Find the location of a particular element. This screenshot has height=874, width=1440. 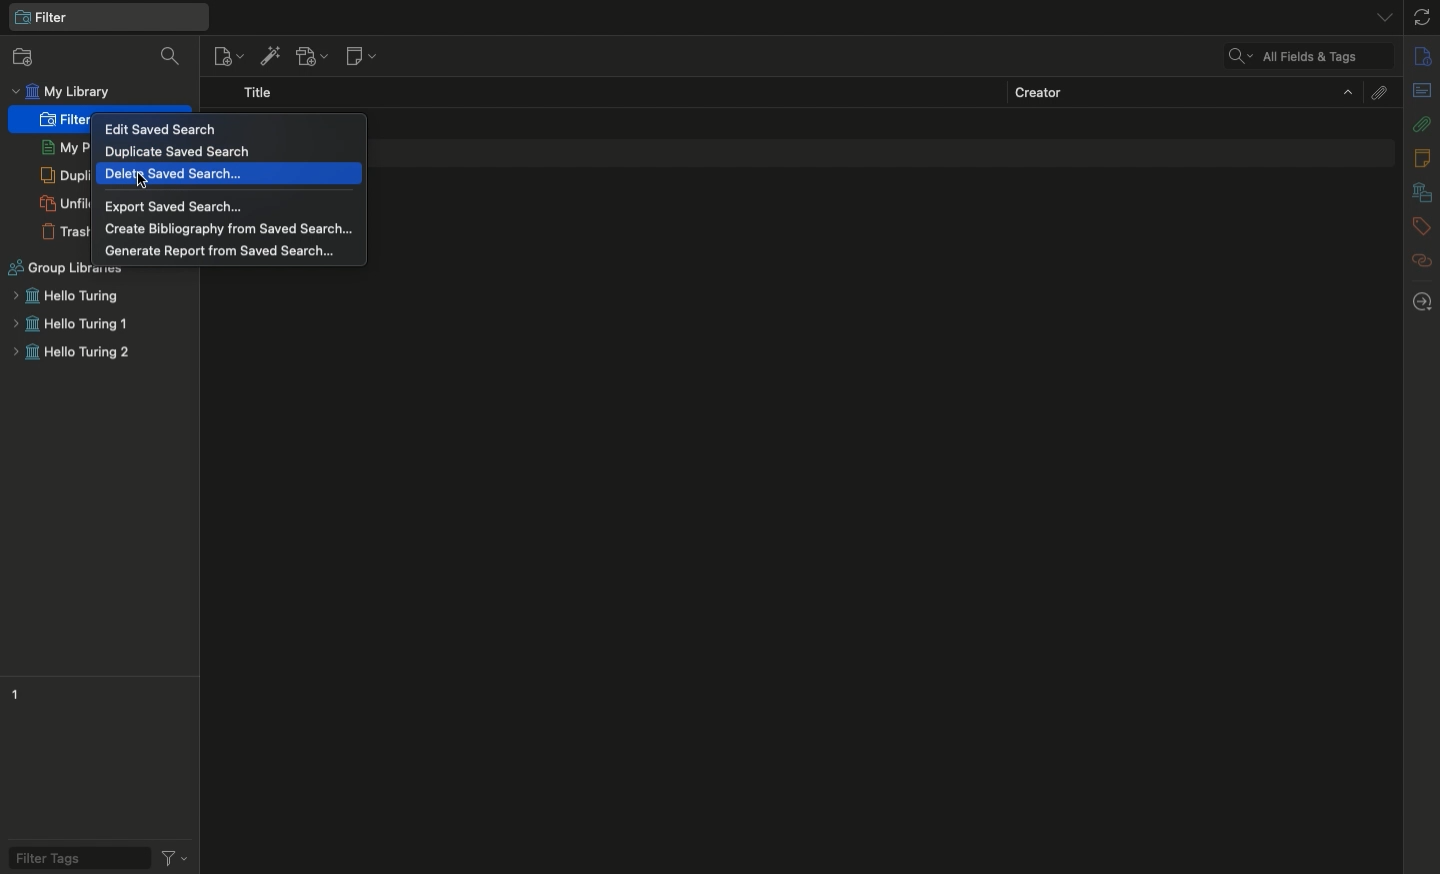

Export saved search is located at coordinates (178, 205).